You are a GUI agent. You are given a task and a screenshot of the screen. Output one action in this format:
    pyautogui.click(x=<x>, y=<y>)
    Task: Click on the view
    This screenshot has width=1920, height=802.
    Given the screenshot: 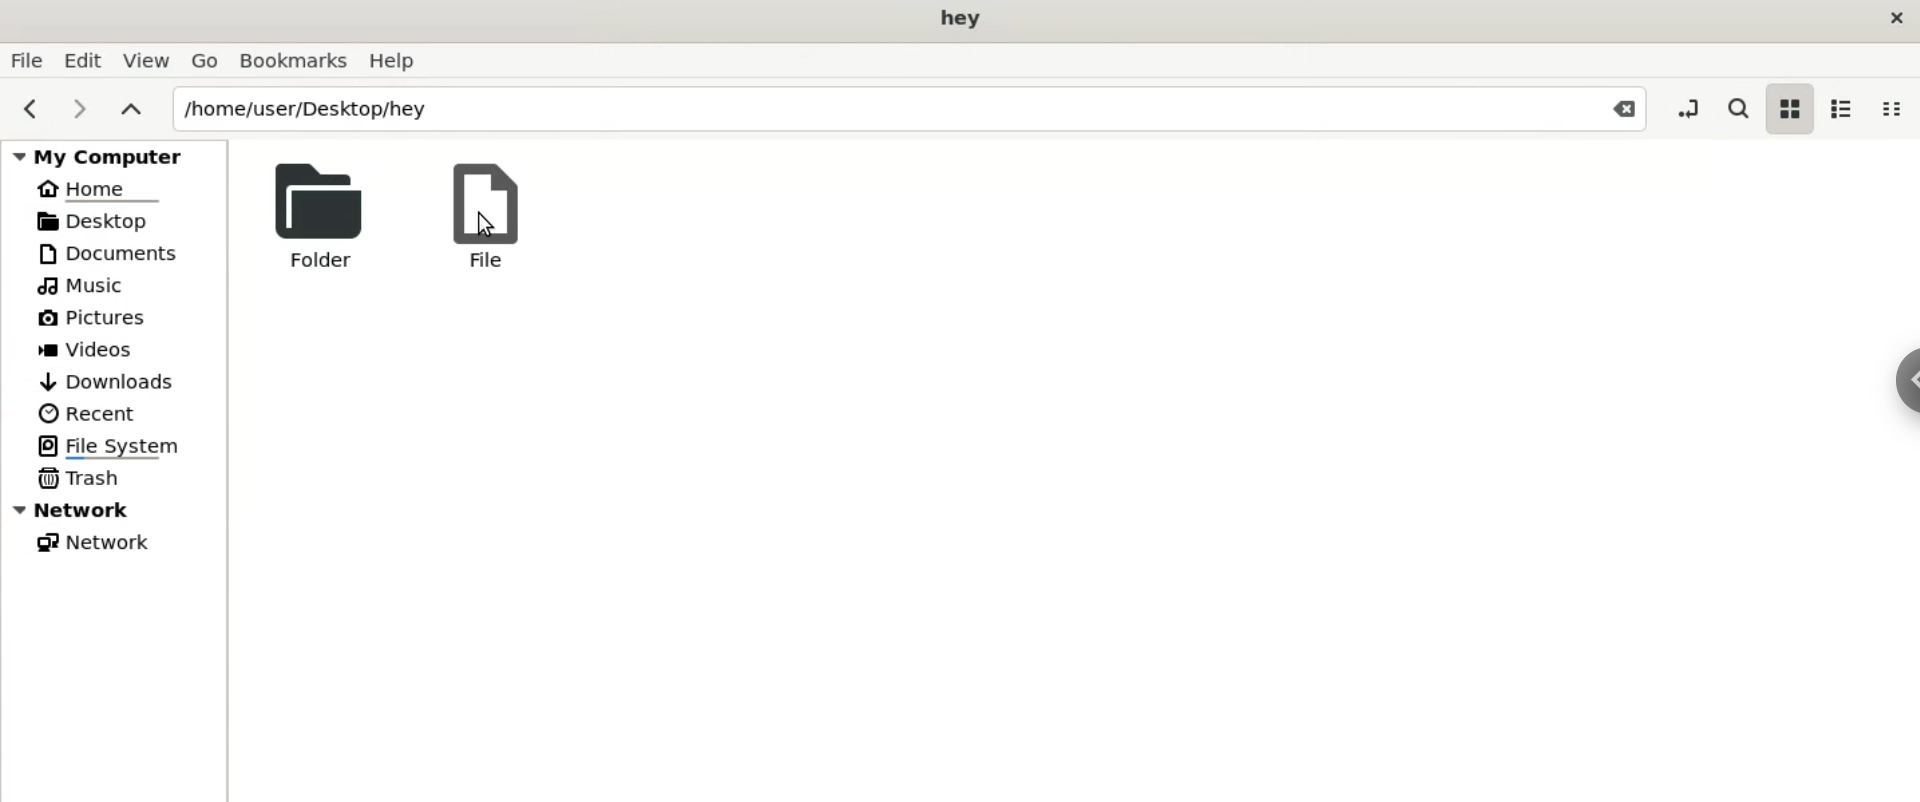 What is the action you would take?
    pyautogui.click(x=144, y=60)
    